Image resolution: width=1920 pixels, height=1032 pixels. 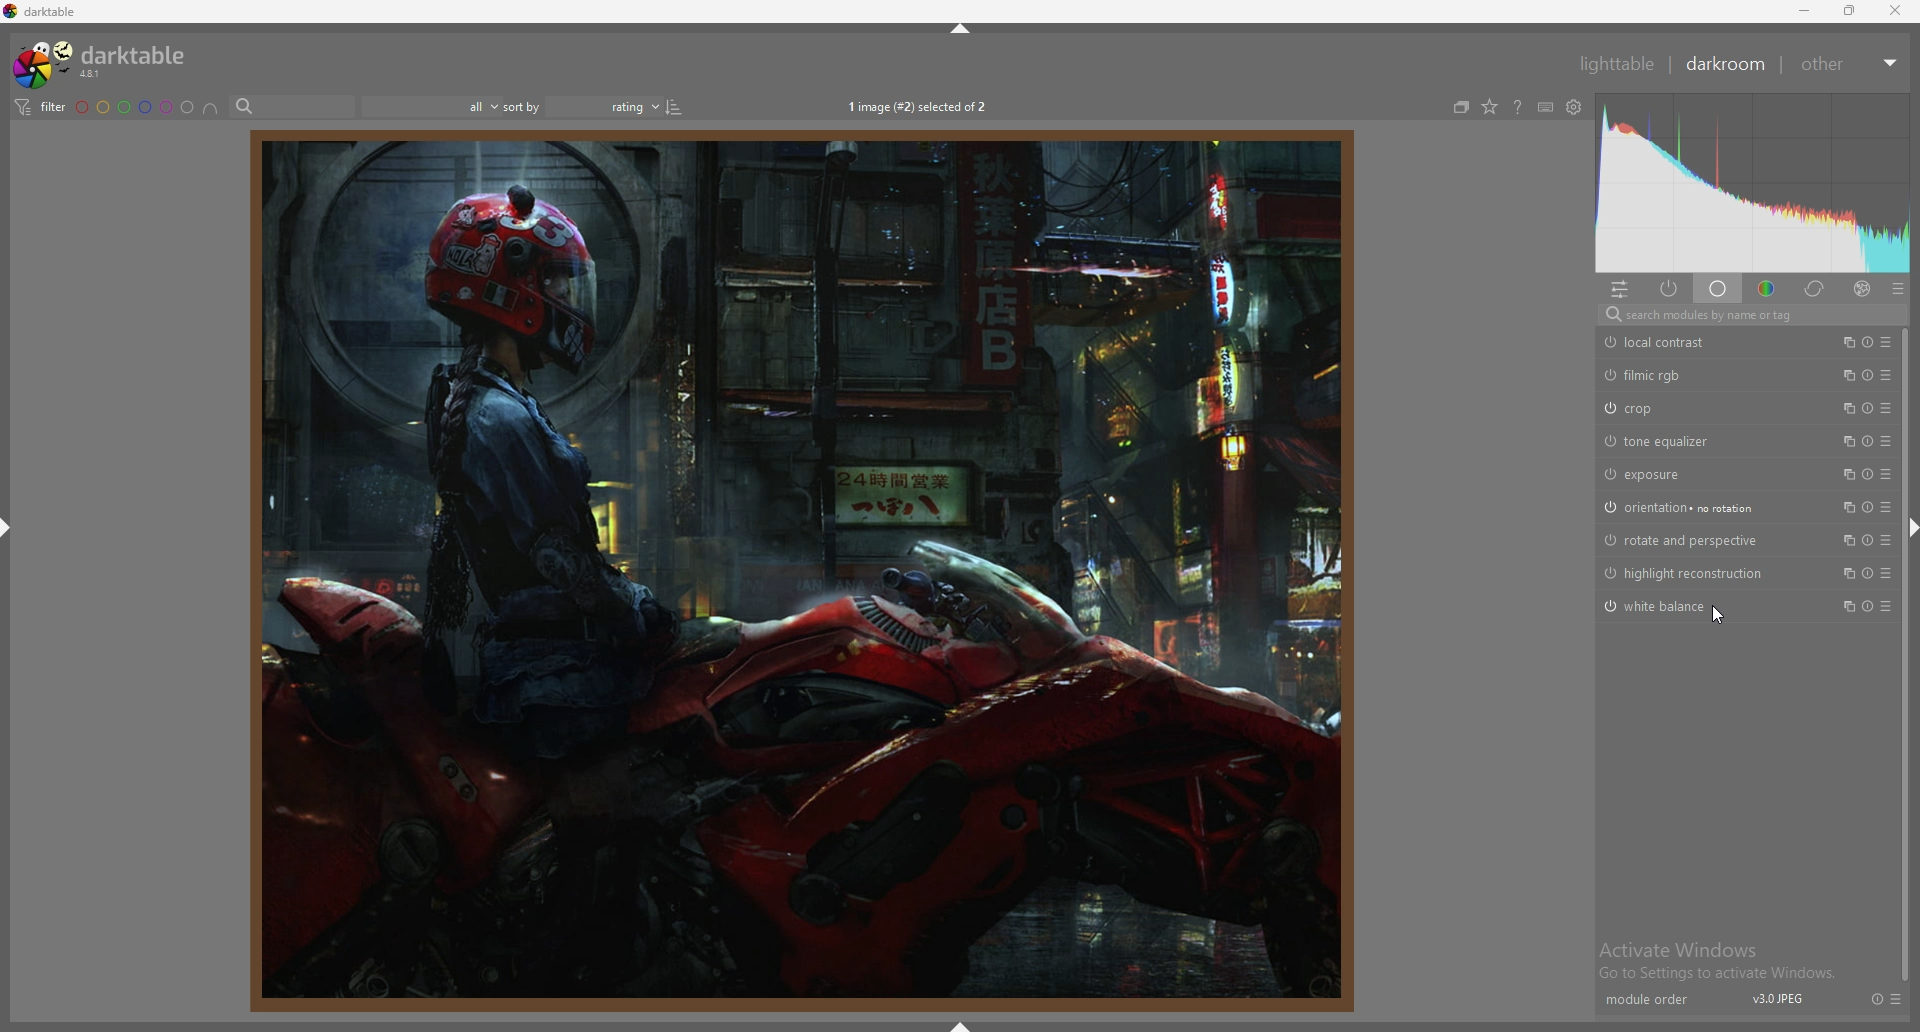 I want to click on exposure, so click(x=1674, y=474).